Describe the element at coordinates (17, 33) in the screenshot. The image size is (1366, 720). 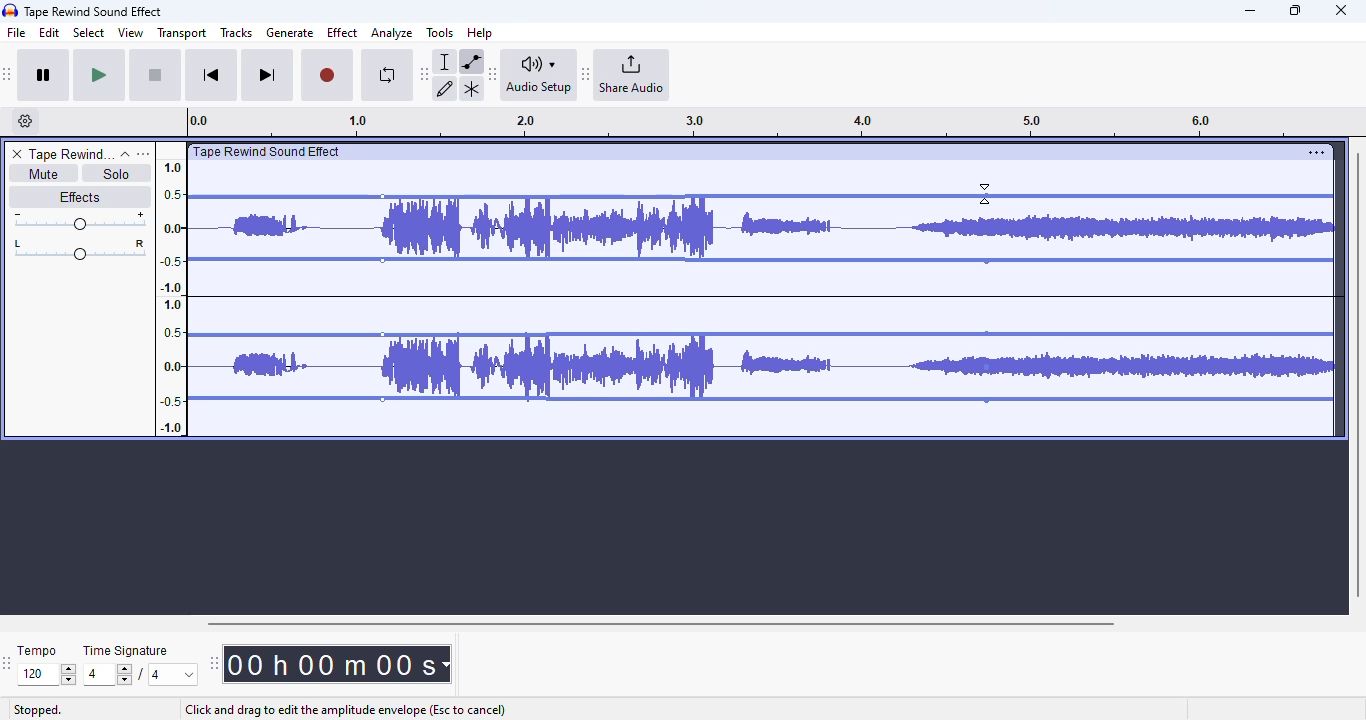
I see `file` at that location.